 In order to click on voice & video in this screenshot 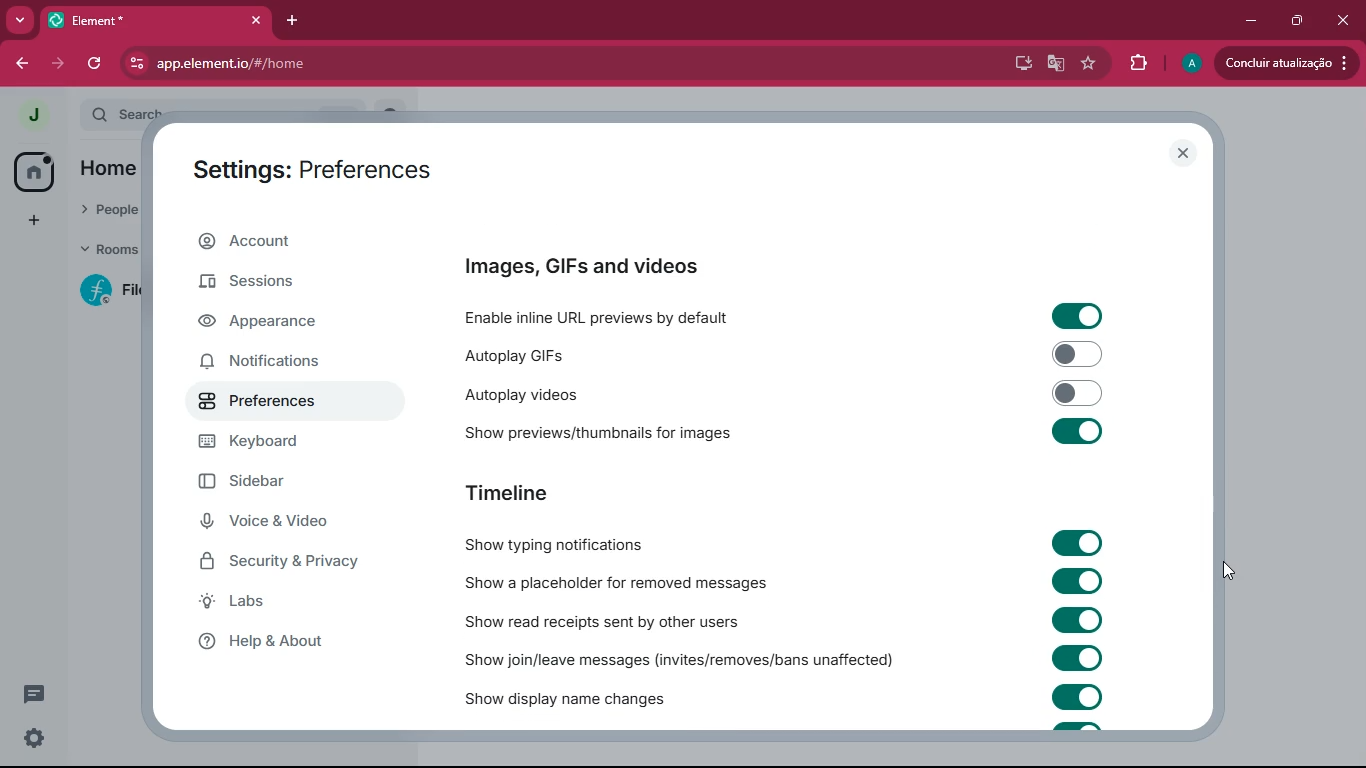, I will do `click(281, 521)`.